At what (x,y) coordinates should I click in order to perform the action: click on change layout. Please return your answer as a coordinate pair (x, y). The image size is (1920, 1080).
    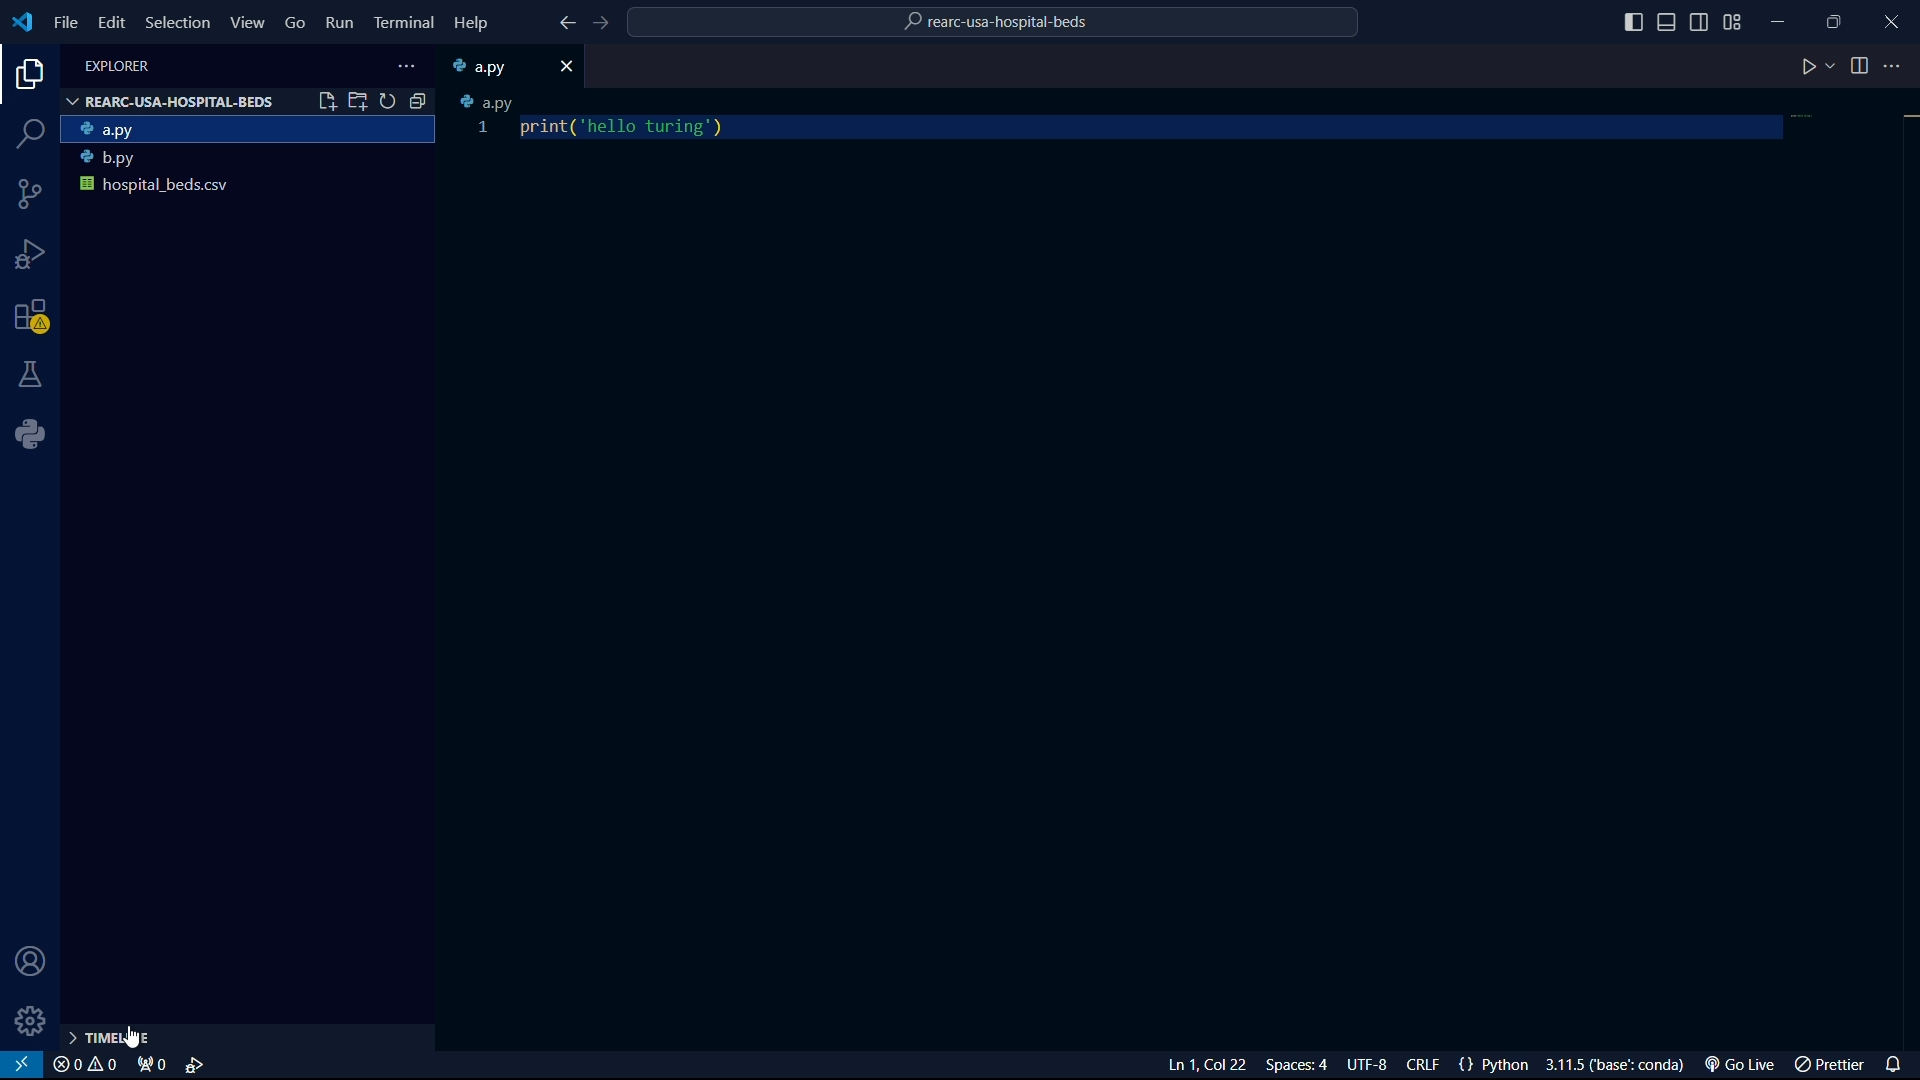
    Looking at the image, I should click on (1735, 21).